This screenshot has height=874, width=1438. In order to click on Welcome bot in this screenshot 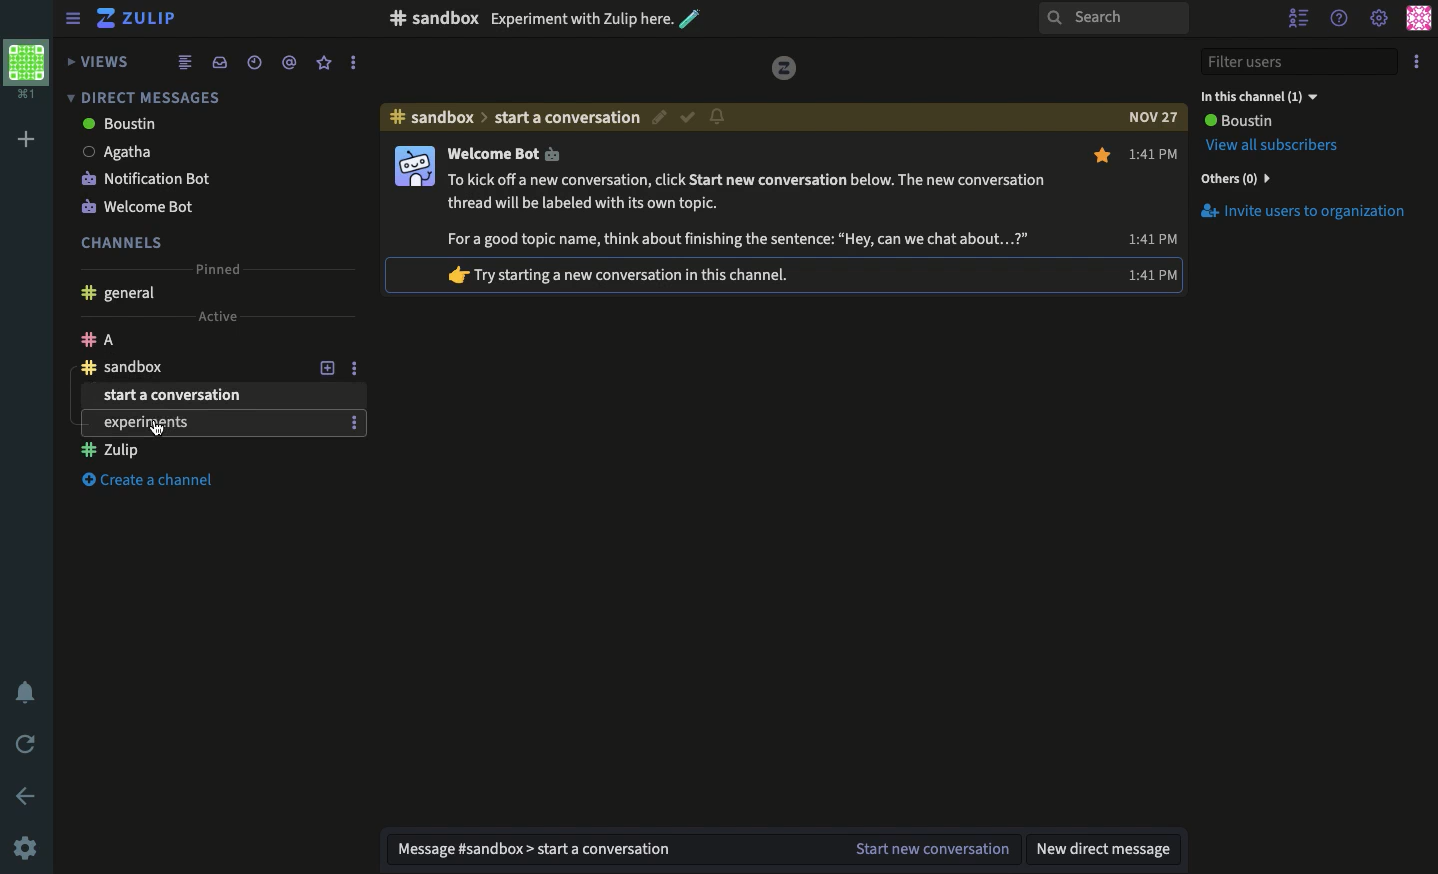, I will do `click(189, 205)`.